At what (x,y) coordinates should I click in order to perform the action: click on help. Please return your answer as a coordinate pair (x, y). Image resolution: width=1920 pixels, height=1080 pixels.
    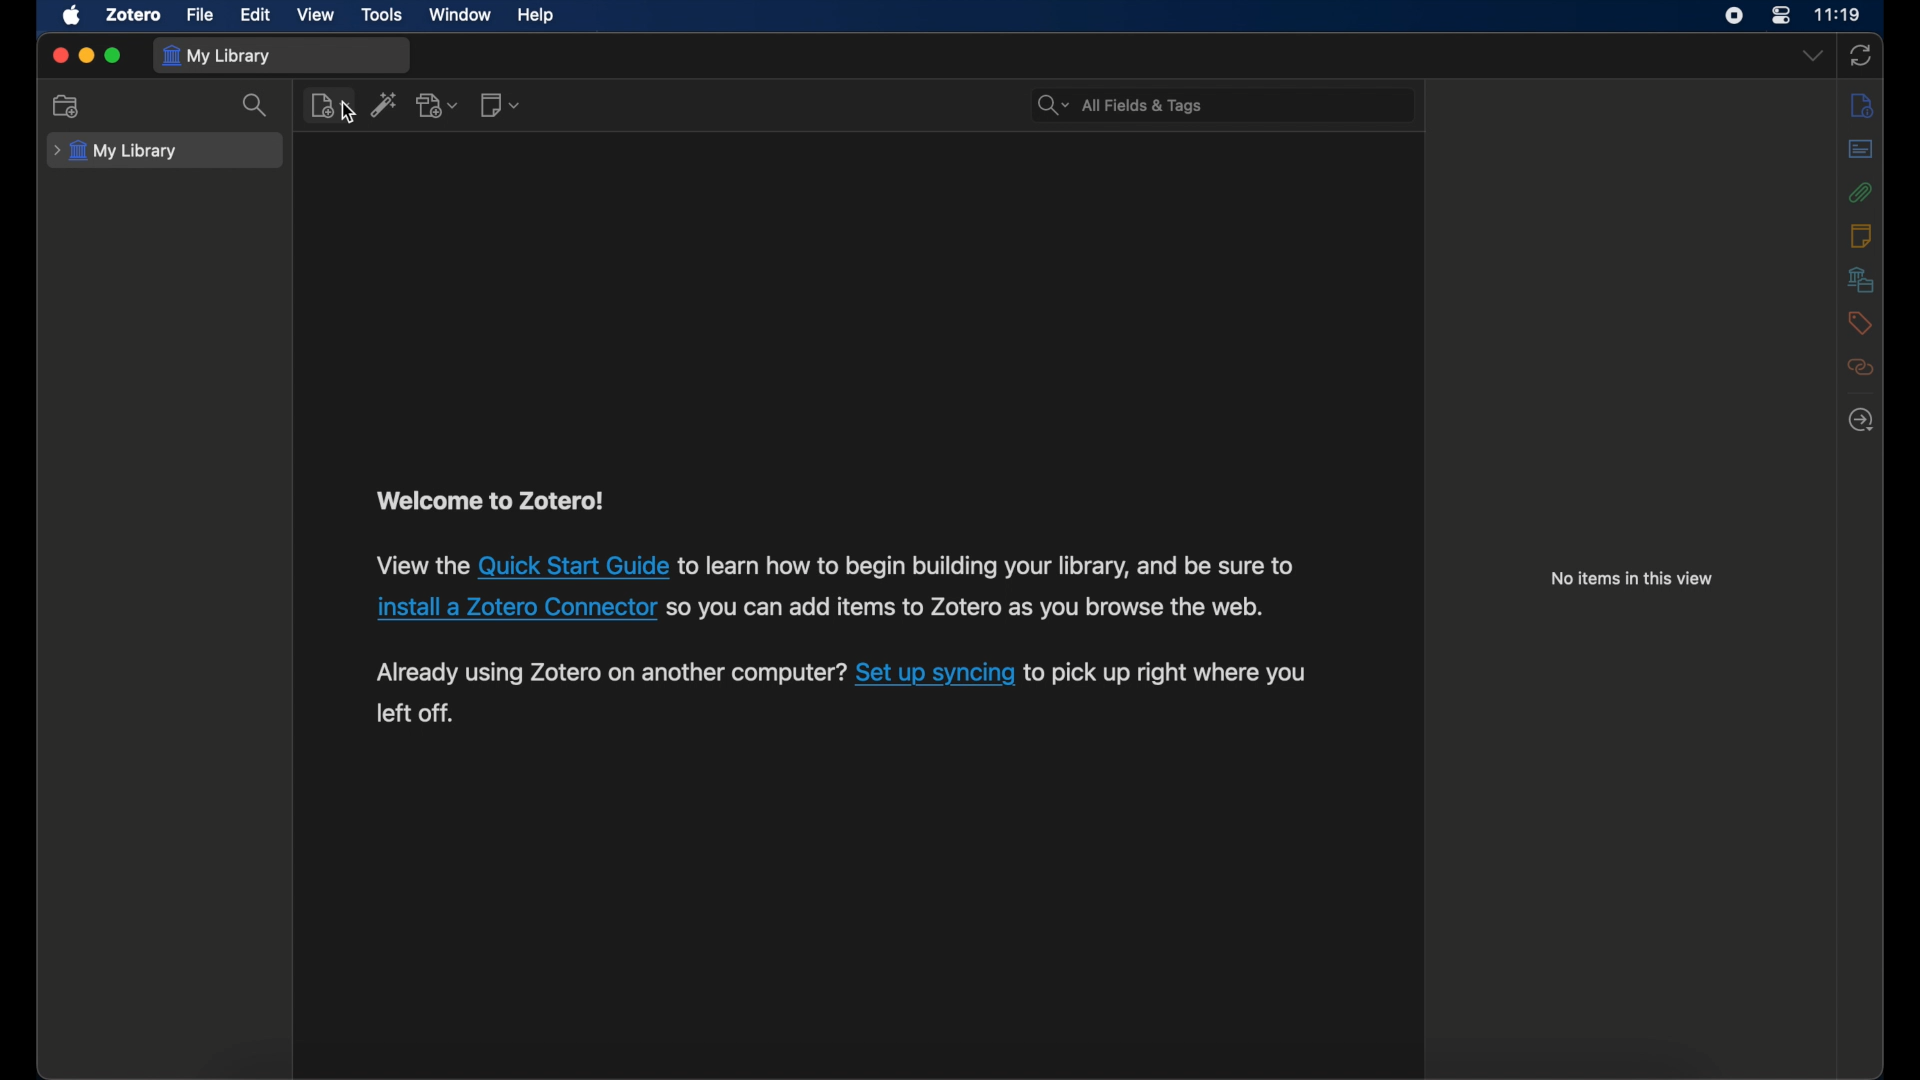
    Looking at the image, I should click on (535, 16).